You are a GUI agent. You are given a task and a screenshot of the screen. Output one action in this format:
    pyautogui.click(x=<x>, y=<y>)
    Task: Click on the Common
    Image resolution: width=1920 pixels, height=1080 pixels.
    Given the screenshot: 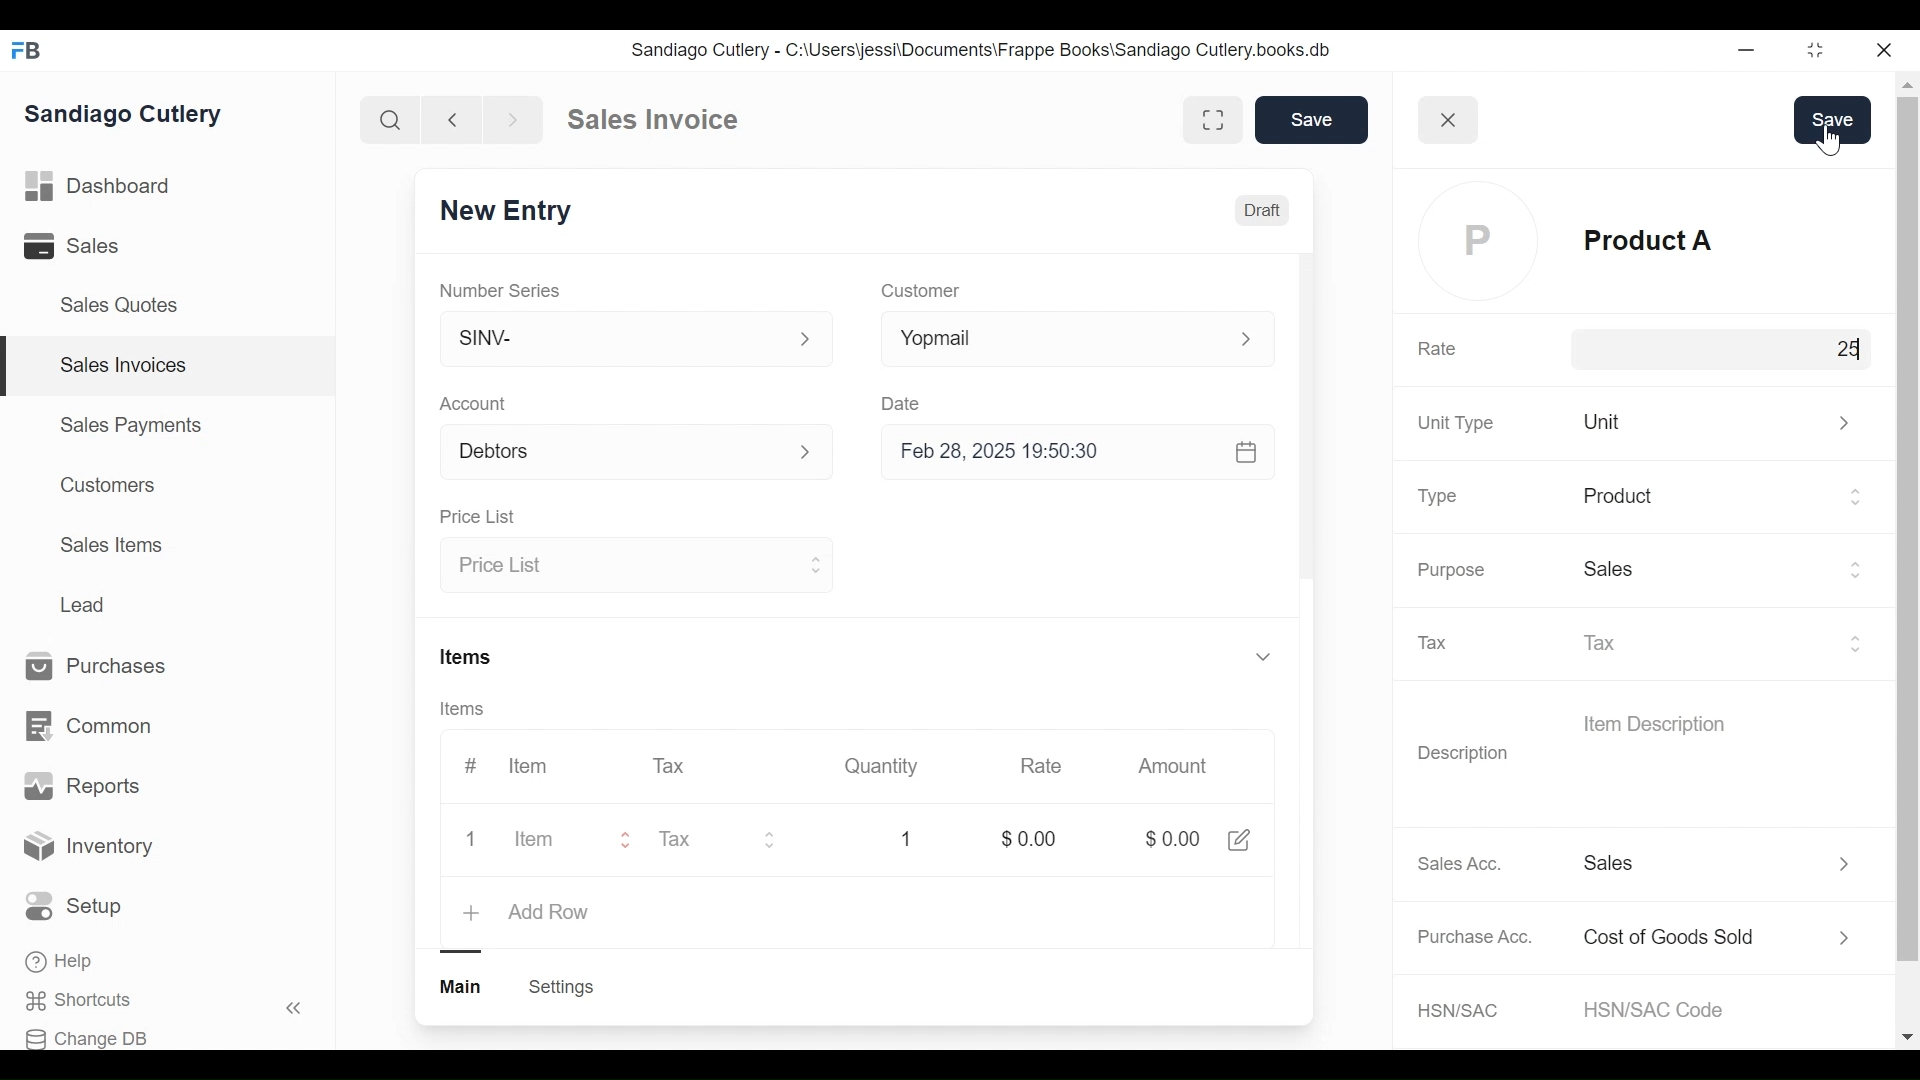 What is the action you would take?
    pyautogui.click(x=92, y=727)
    